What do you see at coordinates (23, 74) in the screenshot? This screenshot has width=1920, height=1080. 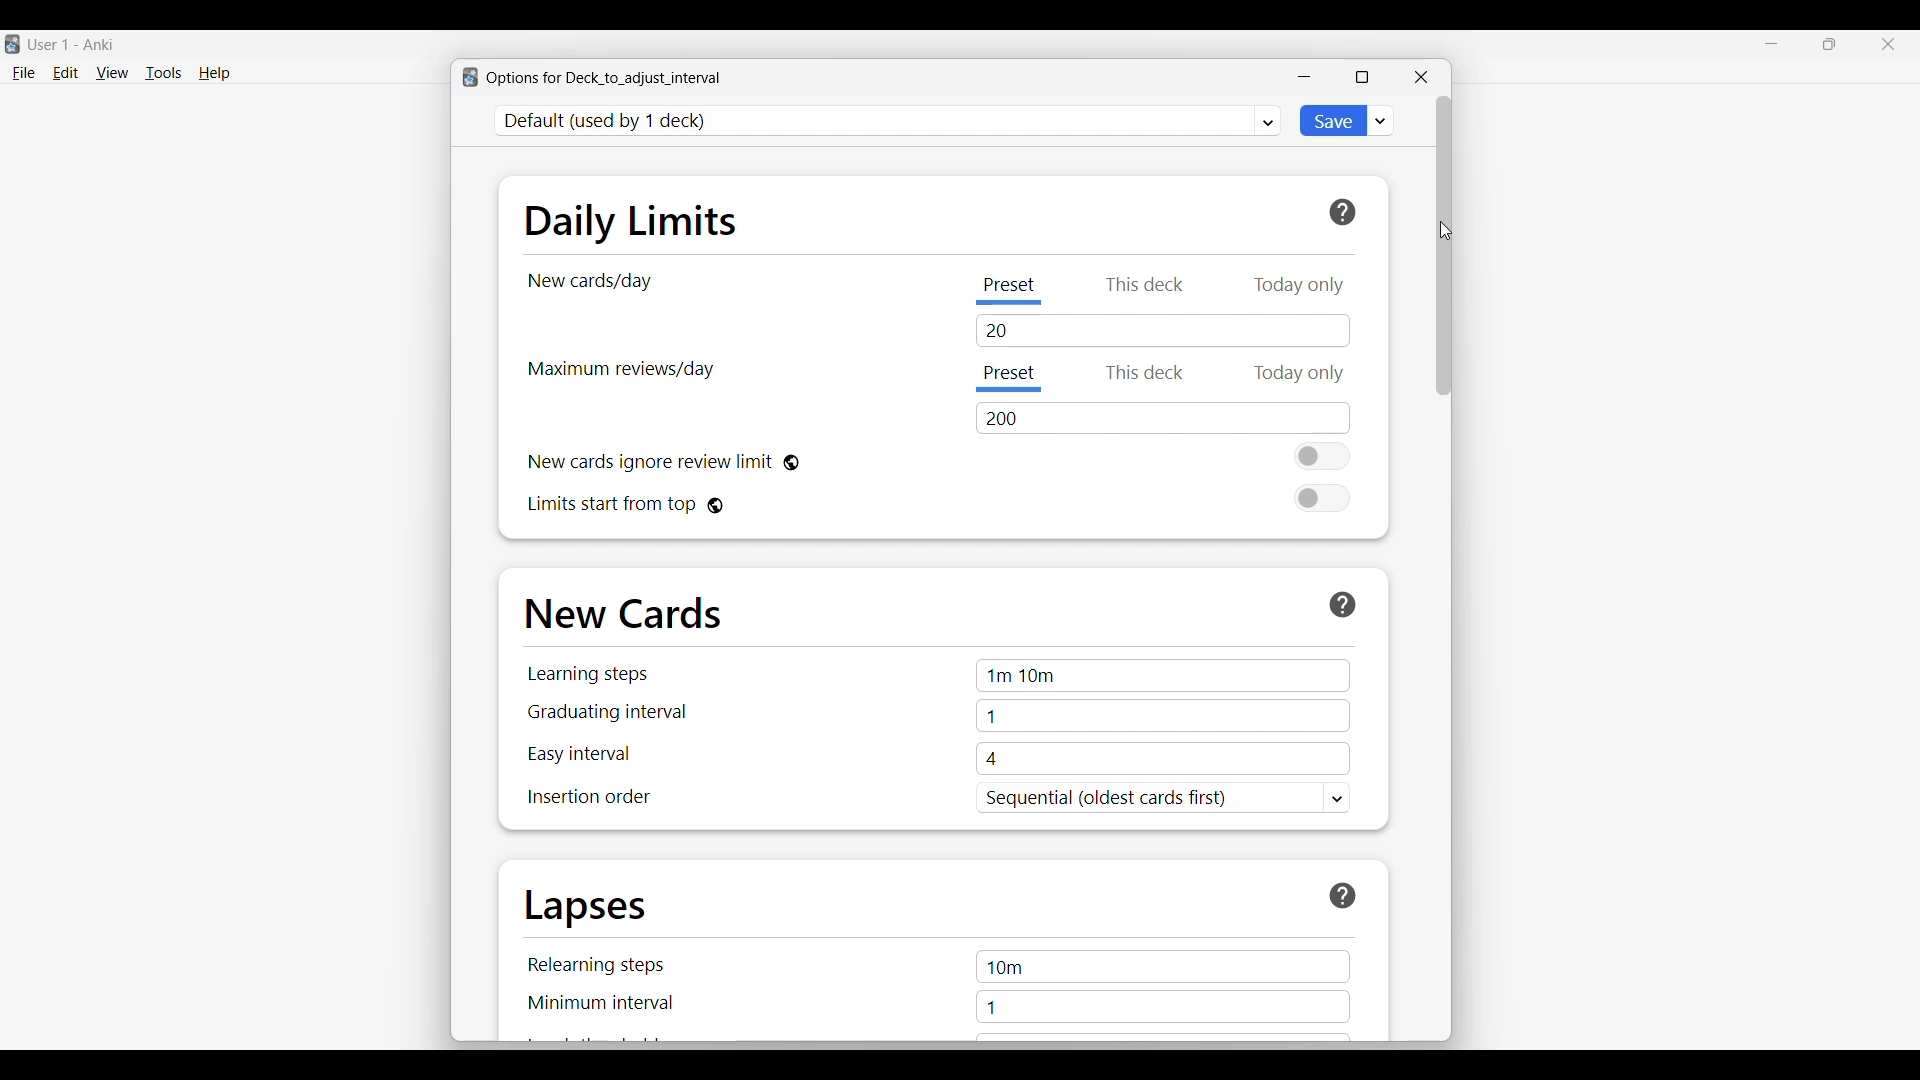 I see `File menu` at bounding box center [23, 74].